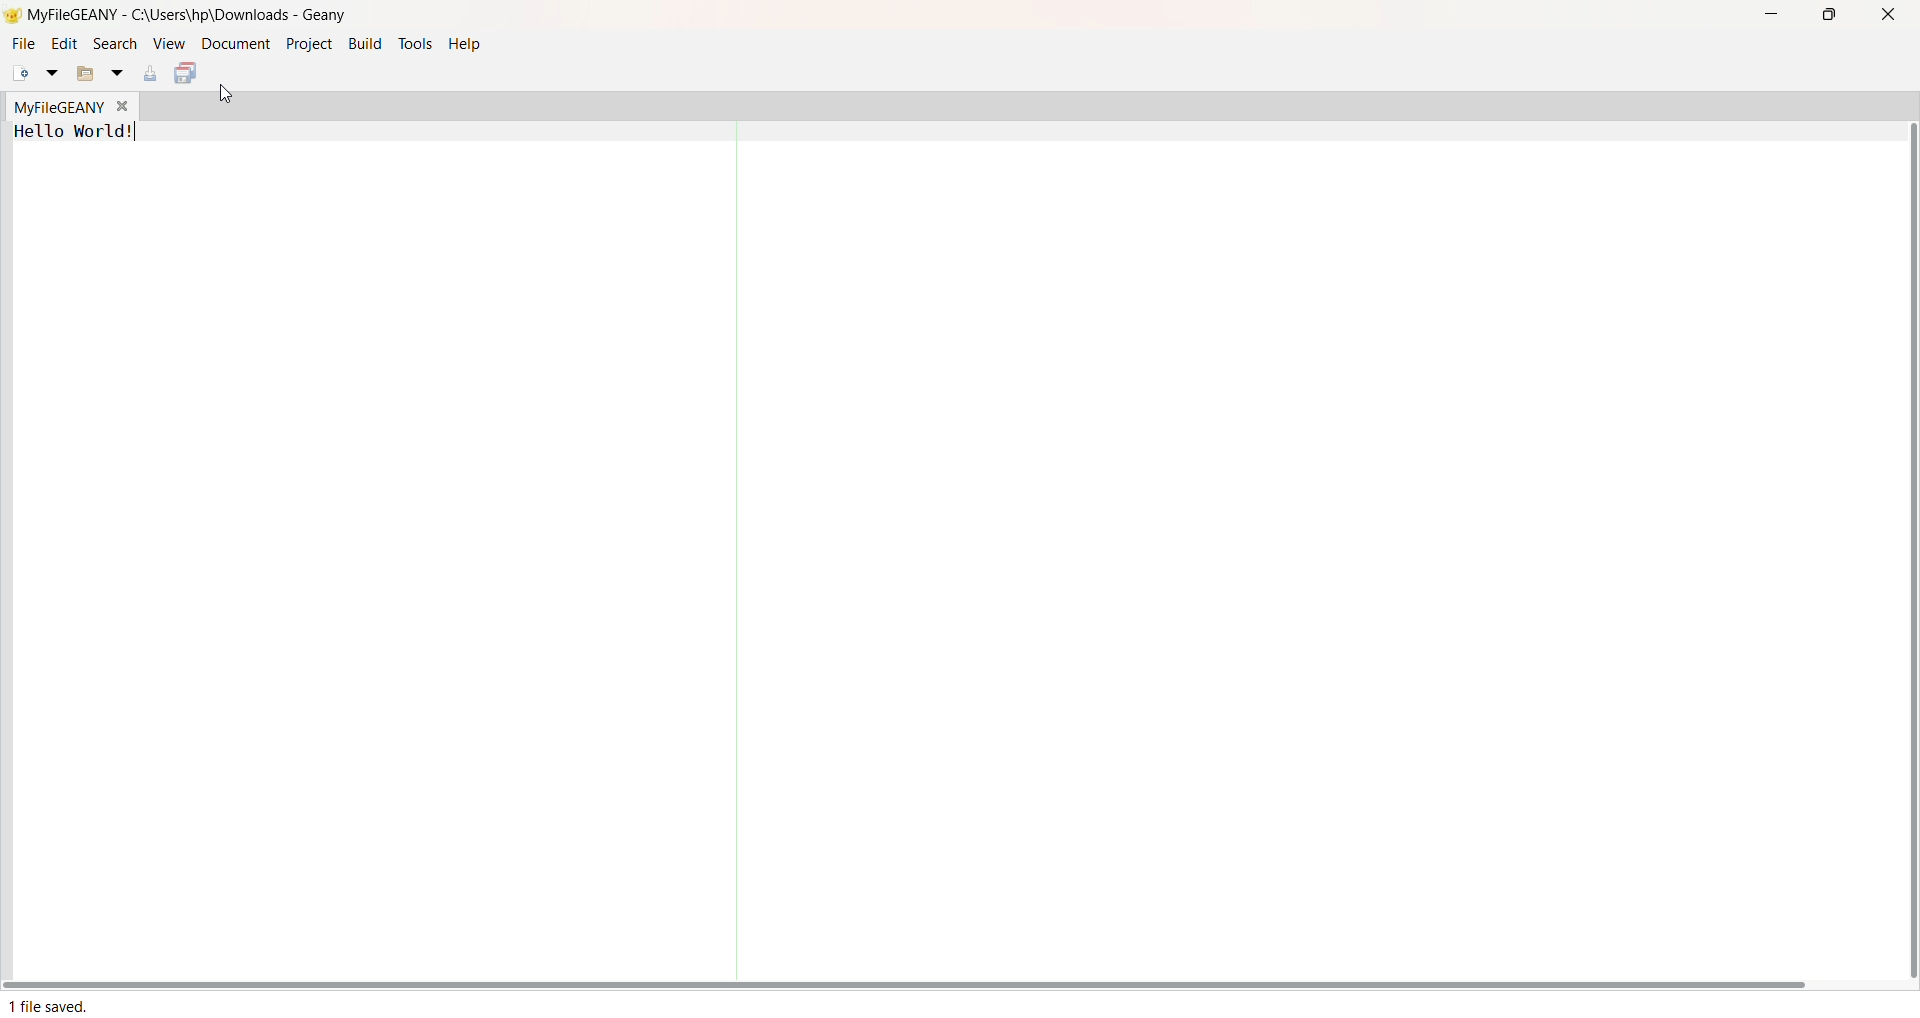 Image resolution: width=1920 pixels, height=1018 pixels. Describe the element at coordinates (202, 15) in the screenshot. I see `MyFileGeany - C:\Users\hp\Downloads - Geany` at that location.